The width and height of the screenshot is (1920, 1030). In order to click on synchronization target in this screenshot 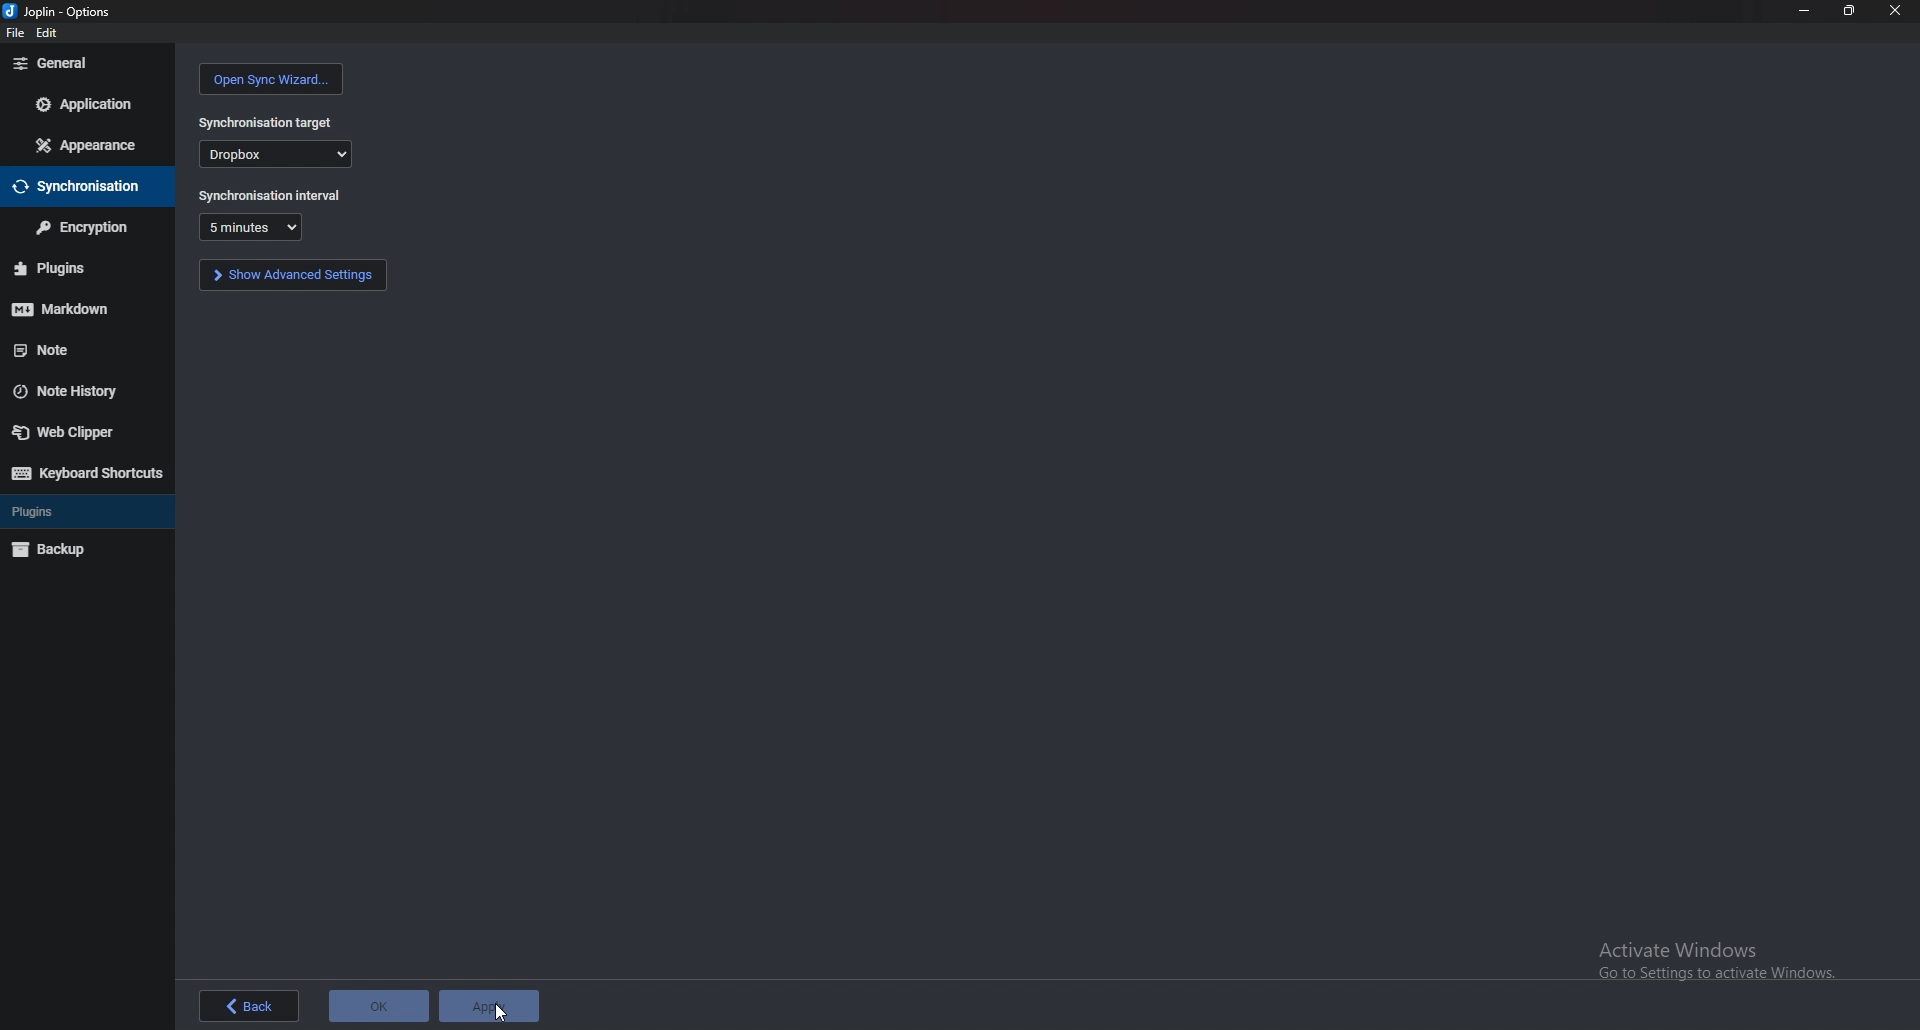, I will do `click(268, 122)`.